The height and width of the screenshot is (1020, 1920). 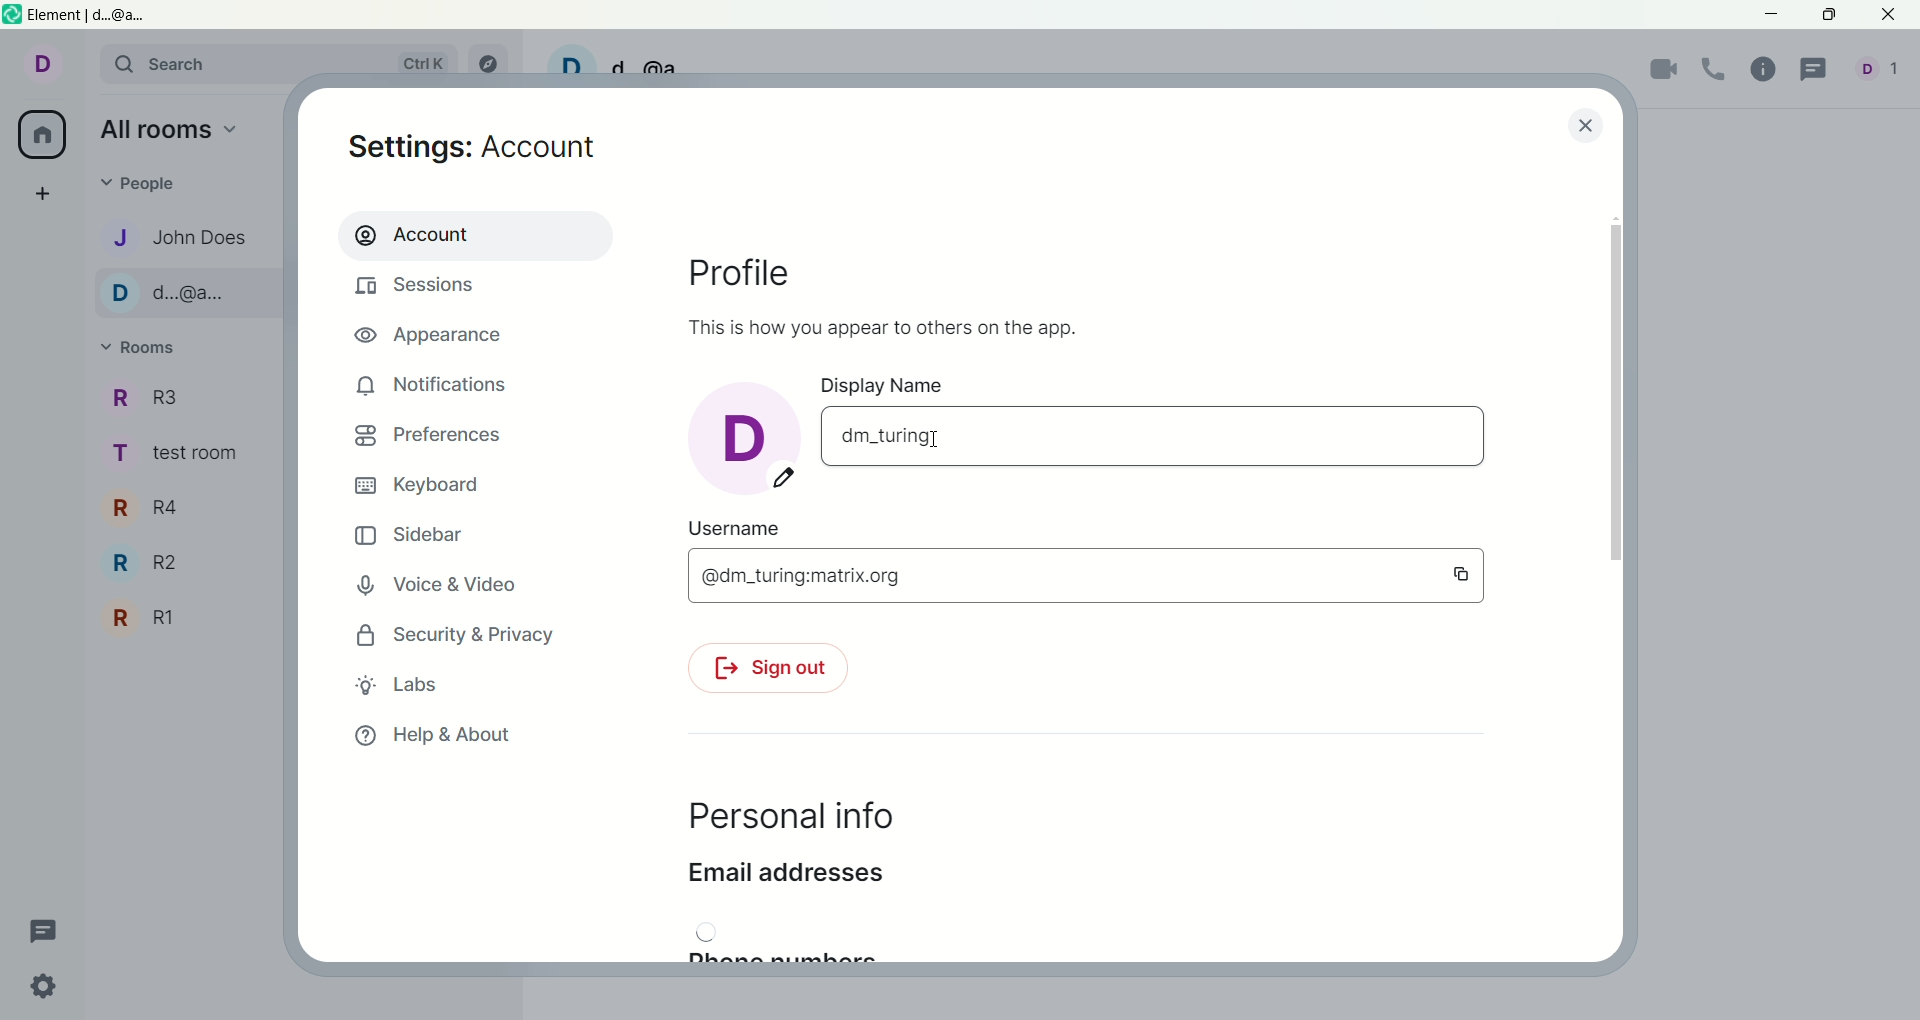 I want to click on close, so click(x=1891, y=16).